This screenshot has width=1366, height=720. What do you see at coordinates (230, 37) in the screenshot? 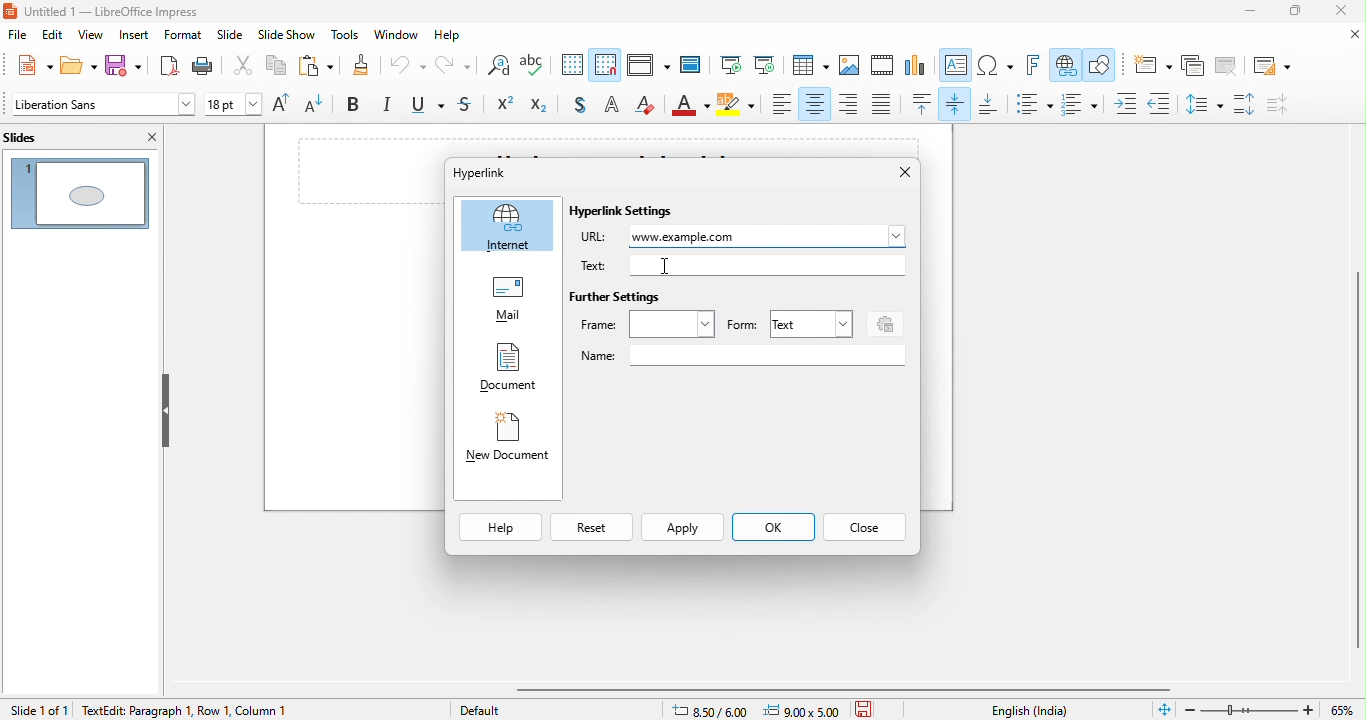
I see `slide` at bounding box center [230, 37].